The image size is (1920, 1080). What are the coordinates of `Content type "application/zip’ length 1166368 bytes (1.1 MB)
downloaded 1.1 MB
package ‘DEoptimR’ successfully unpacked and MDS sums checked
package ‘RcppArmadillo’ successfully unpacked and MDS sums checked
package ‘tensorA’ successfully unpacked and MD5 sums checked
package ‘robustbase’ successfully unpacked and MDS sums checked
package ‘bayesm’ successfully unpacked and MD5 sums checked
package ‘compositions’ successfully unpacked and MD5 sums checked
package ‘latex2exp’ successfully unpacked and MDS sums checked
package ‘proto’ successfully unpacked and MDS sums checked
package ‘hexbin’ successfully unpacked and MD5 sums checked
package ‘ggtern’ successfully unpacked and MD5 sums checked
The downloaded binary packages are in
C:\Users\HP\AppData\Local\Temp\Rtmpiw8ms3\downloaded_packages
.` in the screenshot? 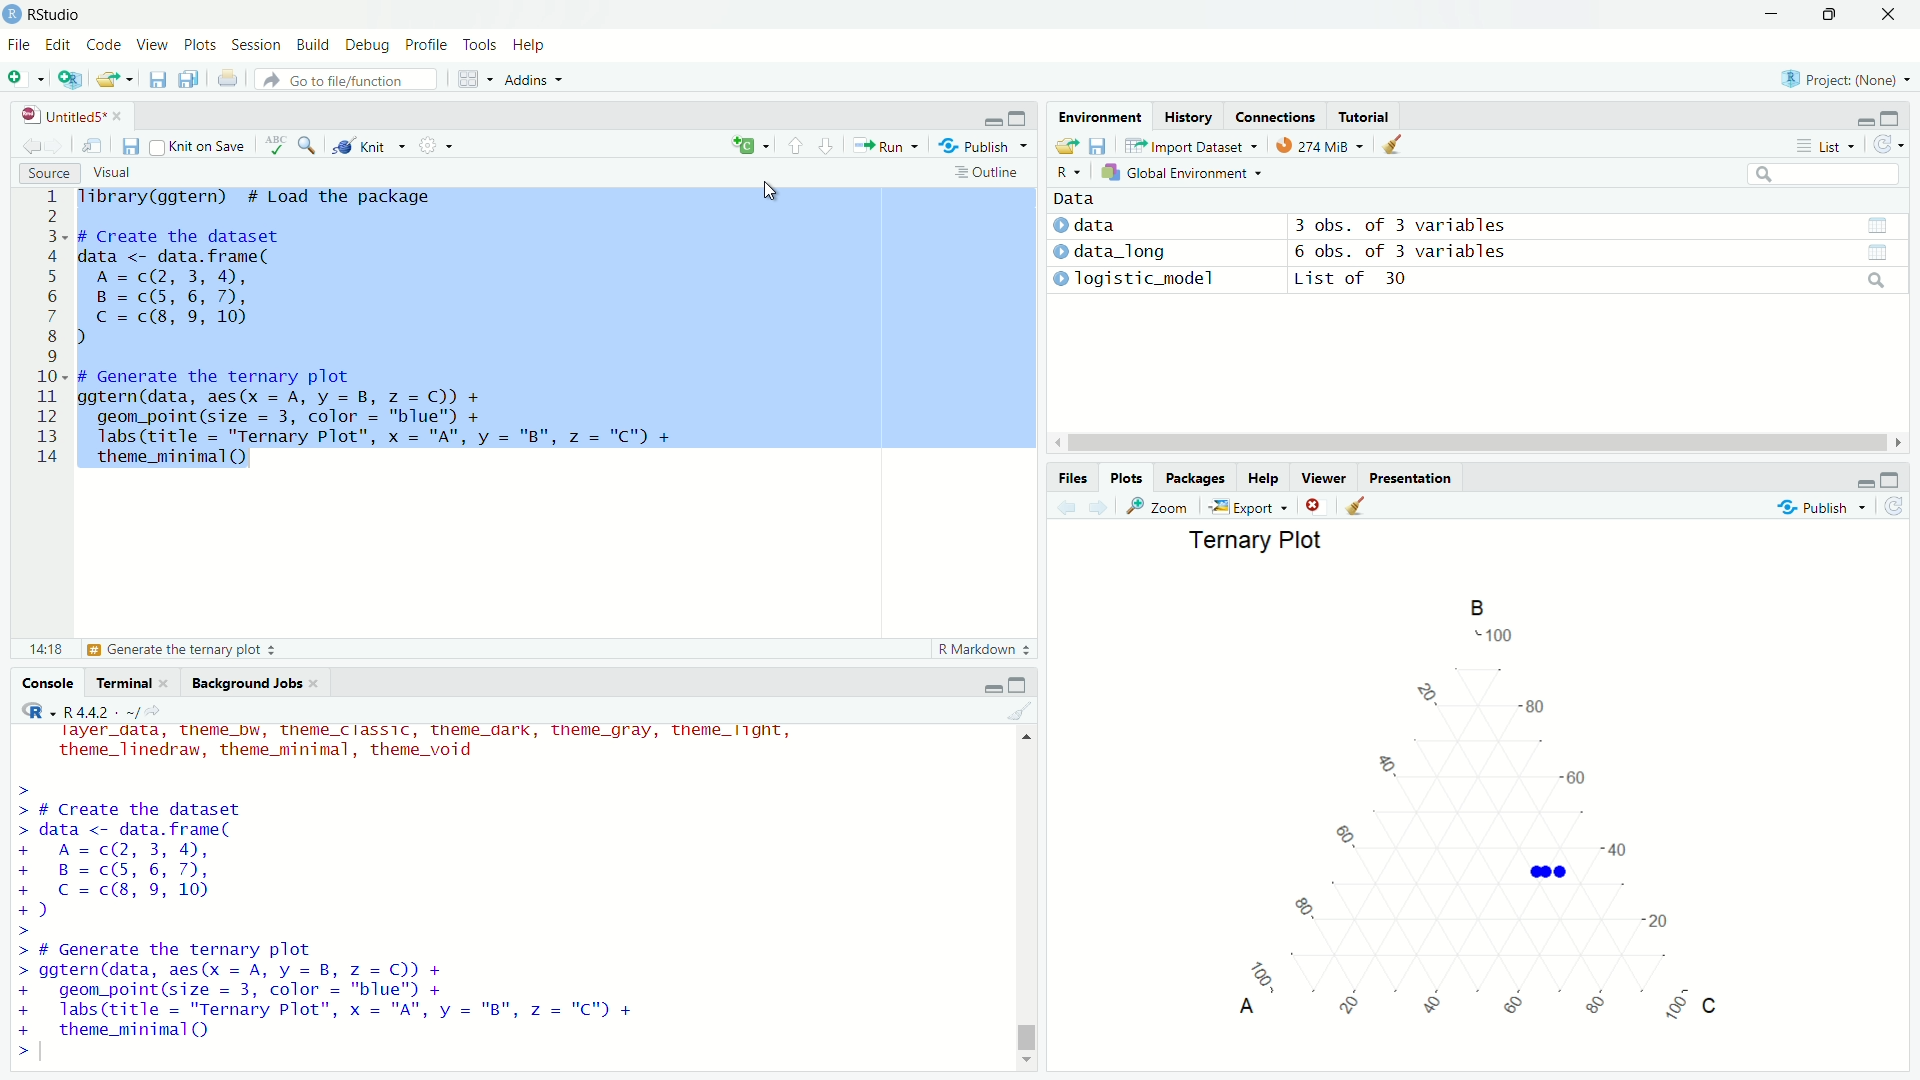 It's located at (384, 889).